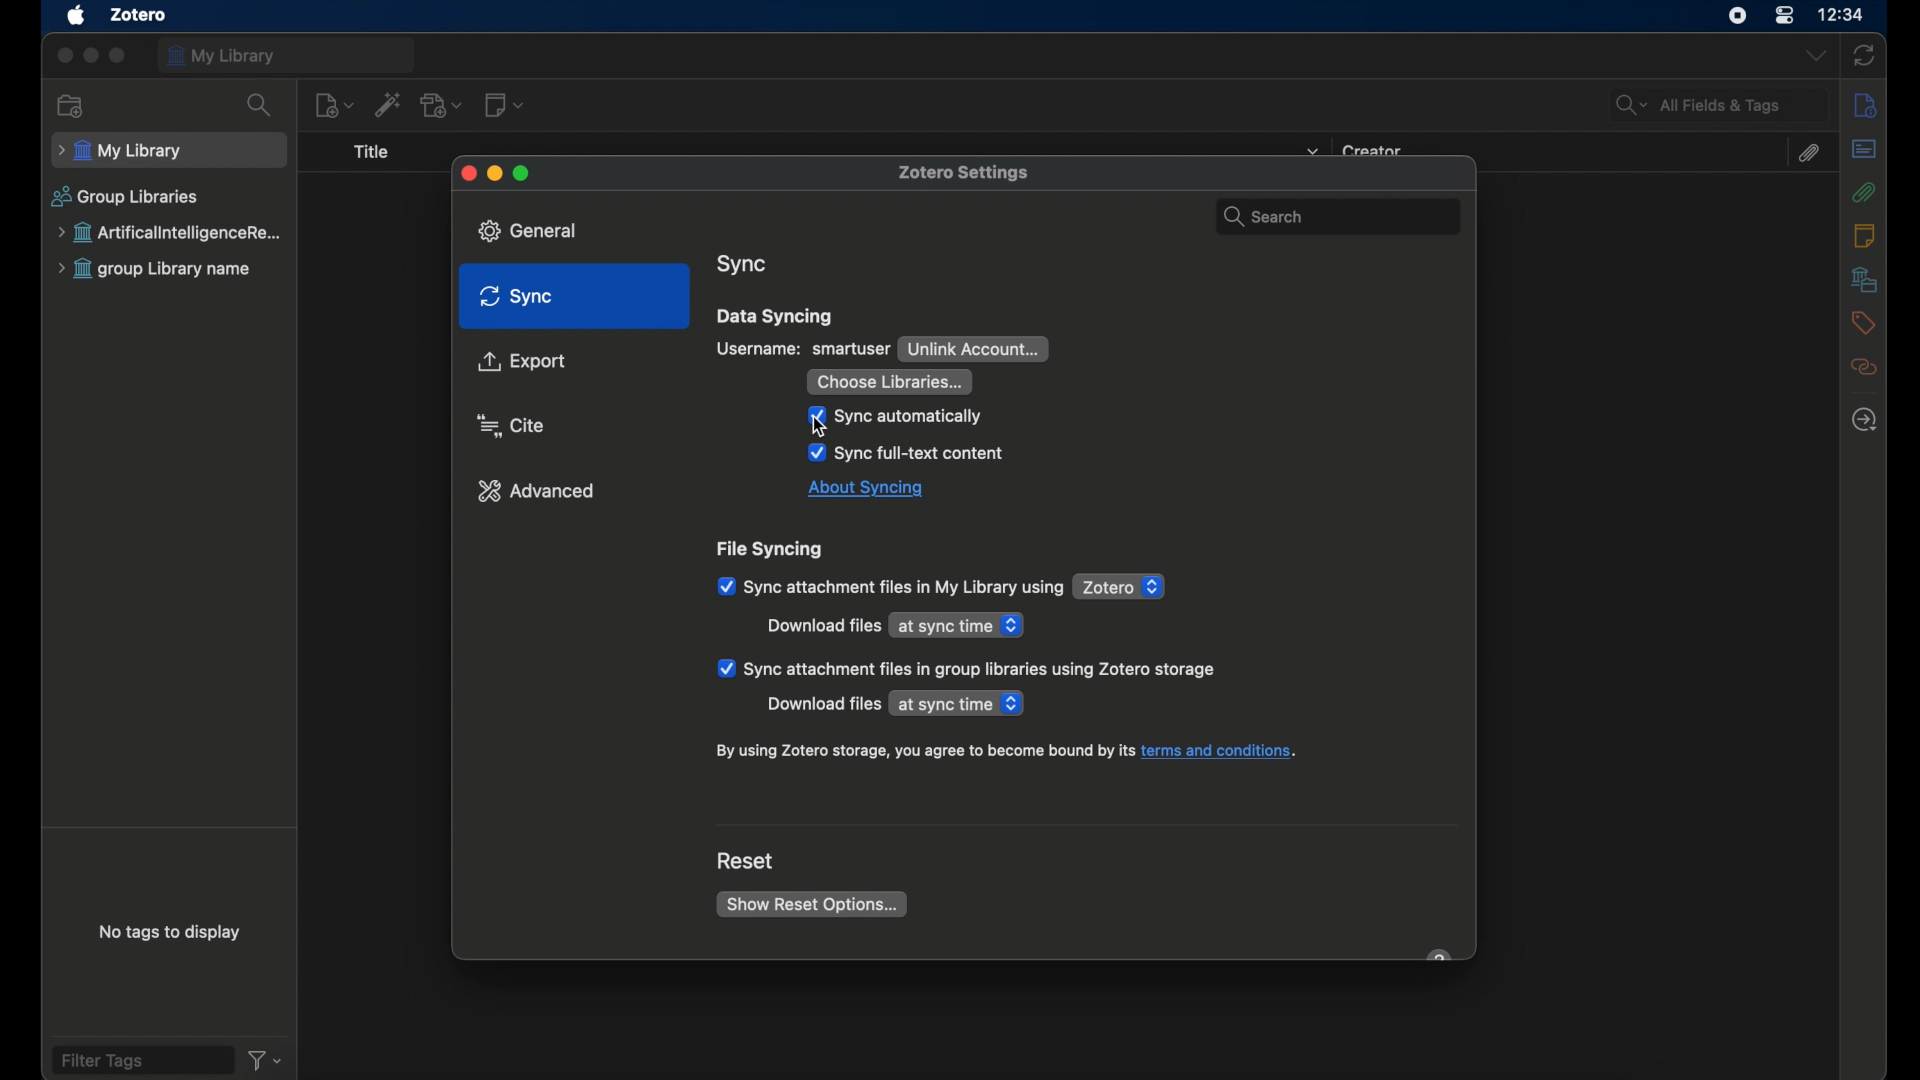 This screenshot has height=1080, width=1920. I want to click on advanced, so click(537, 491).